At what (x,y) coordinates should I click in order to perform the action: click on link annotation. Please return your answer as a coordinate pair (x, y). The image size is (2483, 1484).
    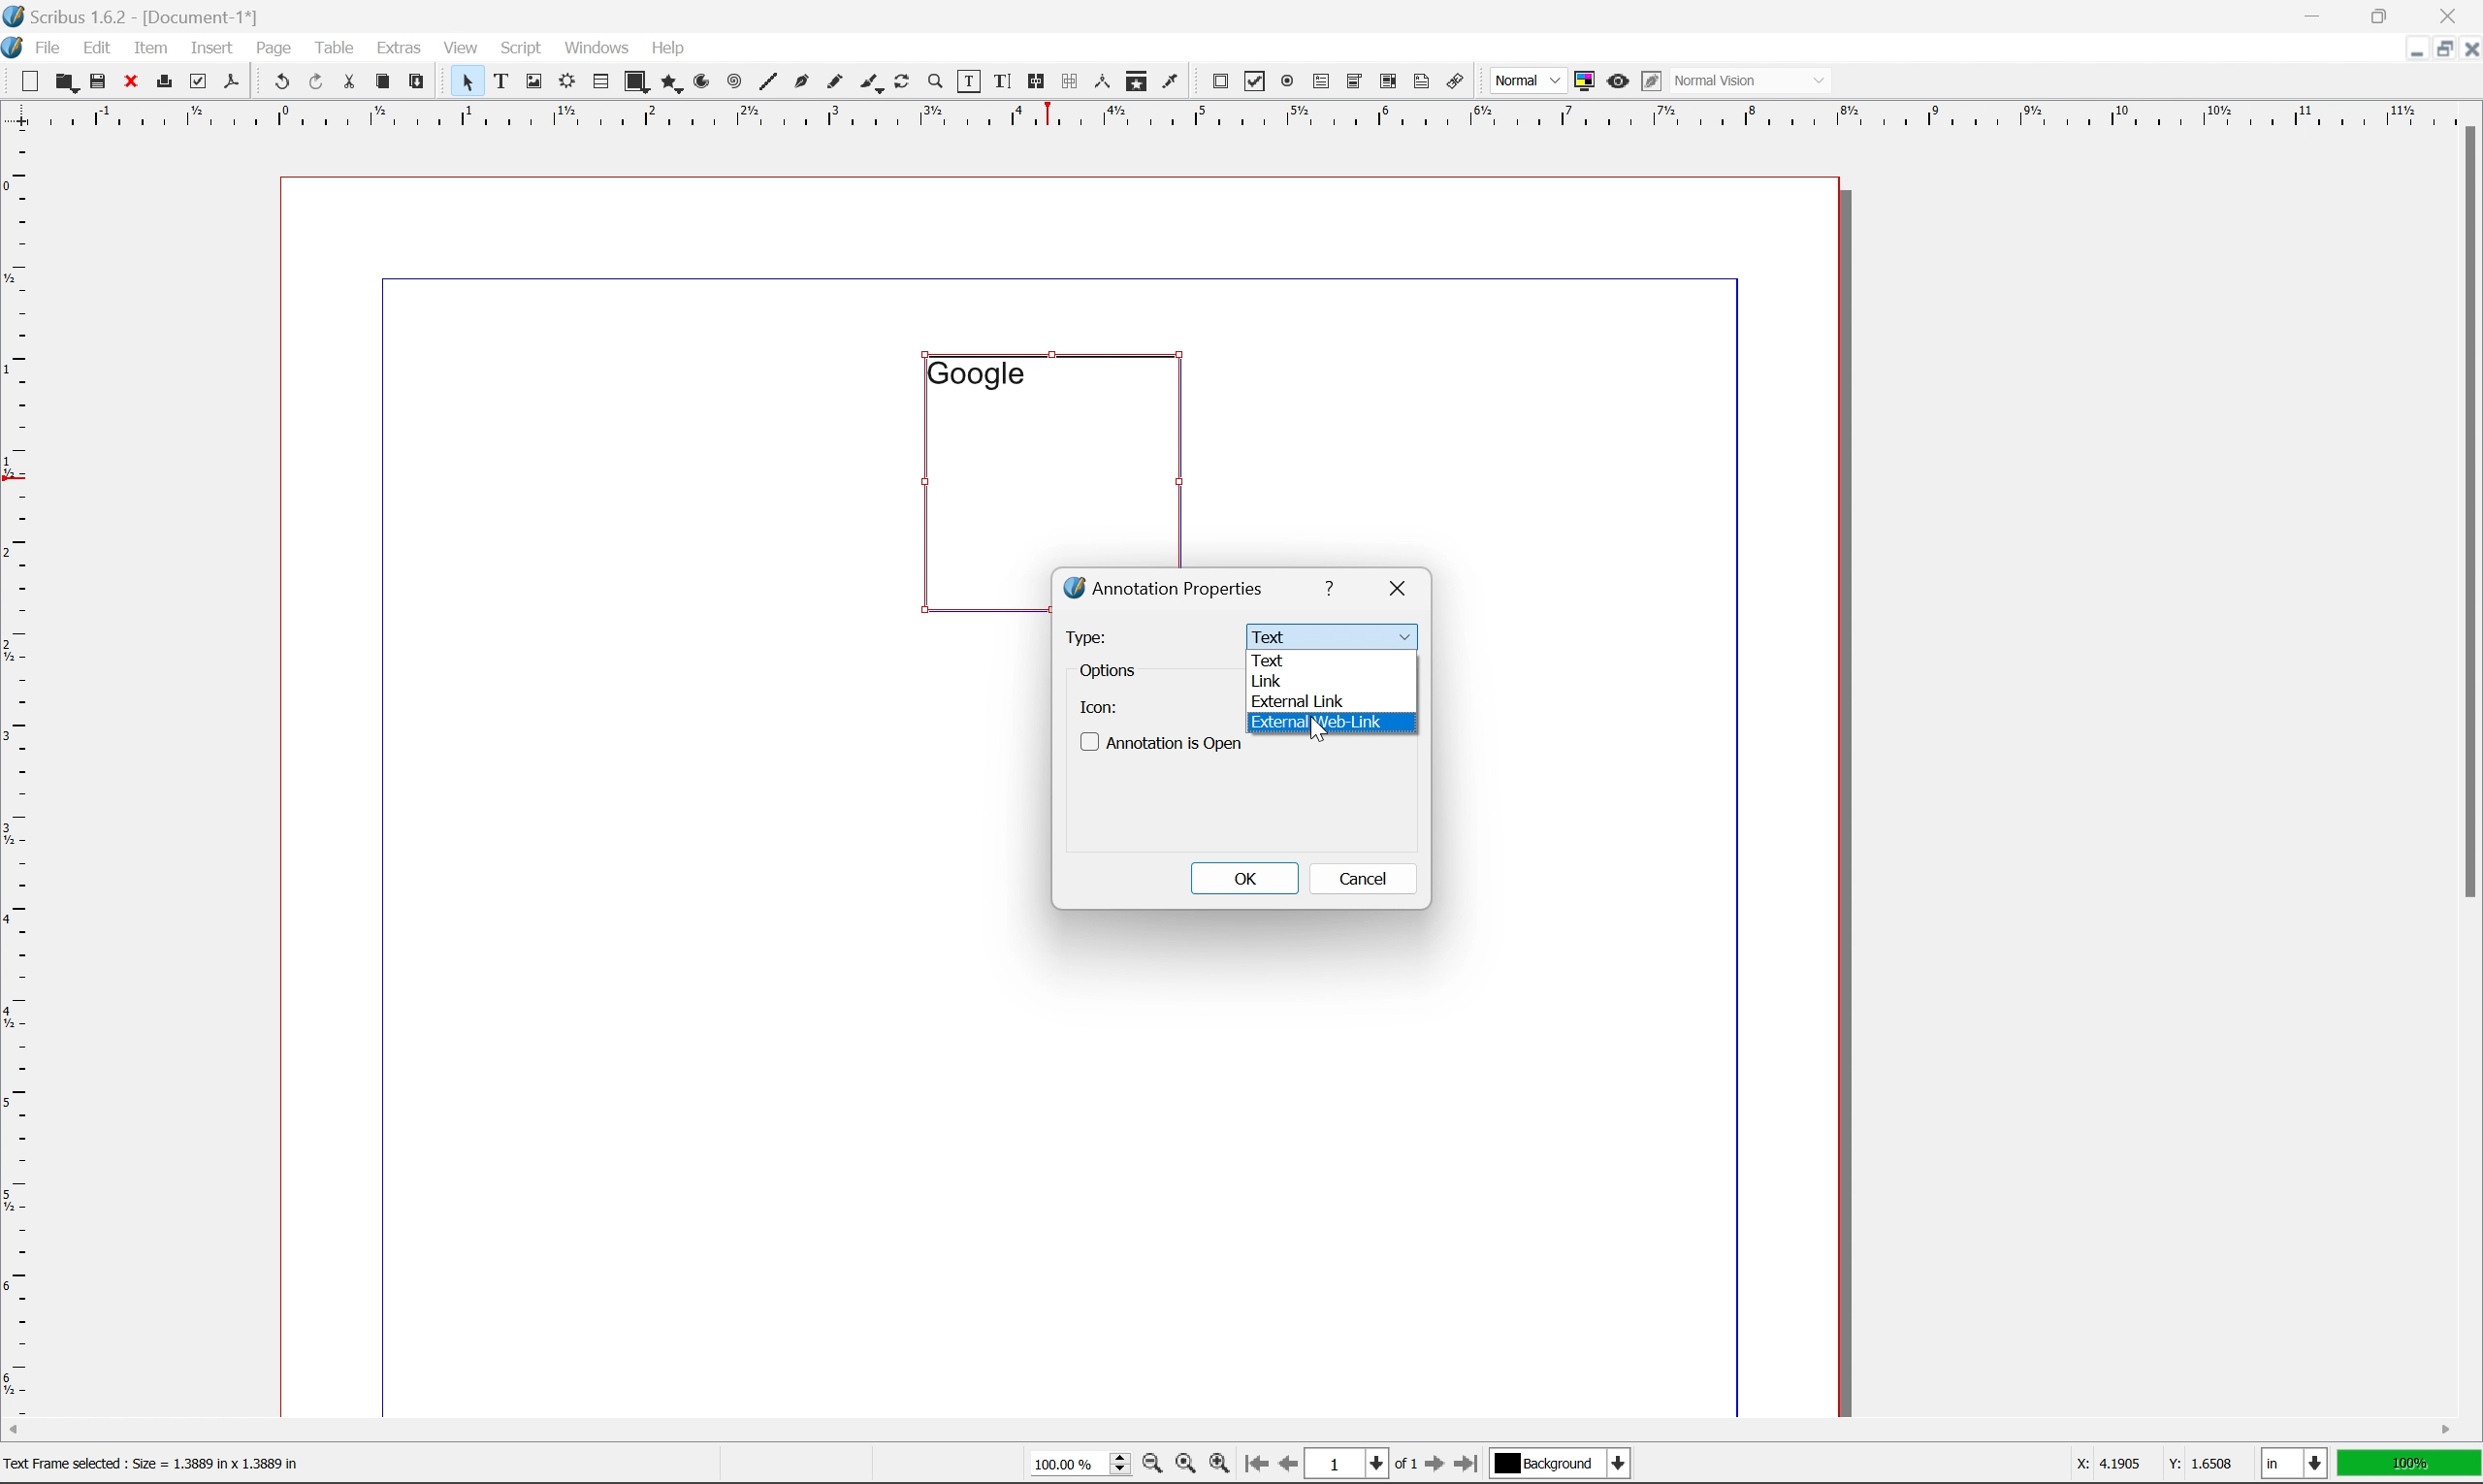
    Looking at the image, I should click on (1456, 83).